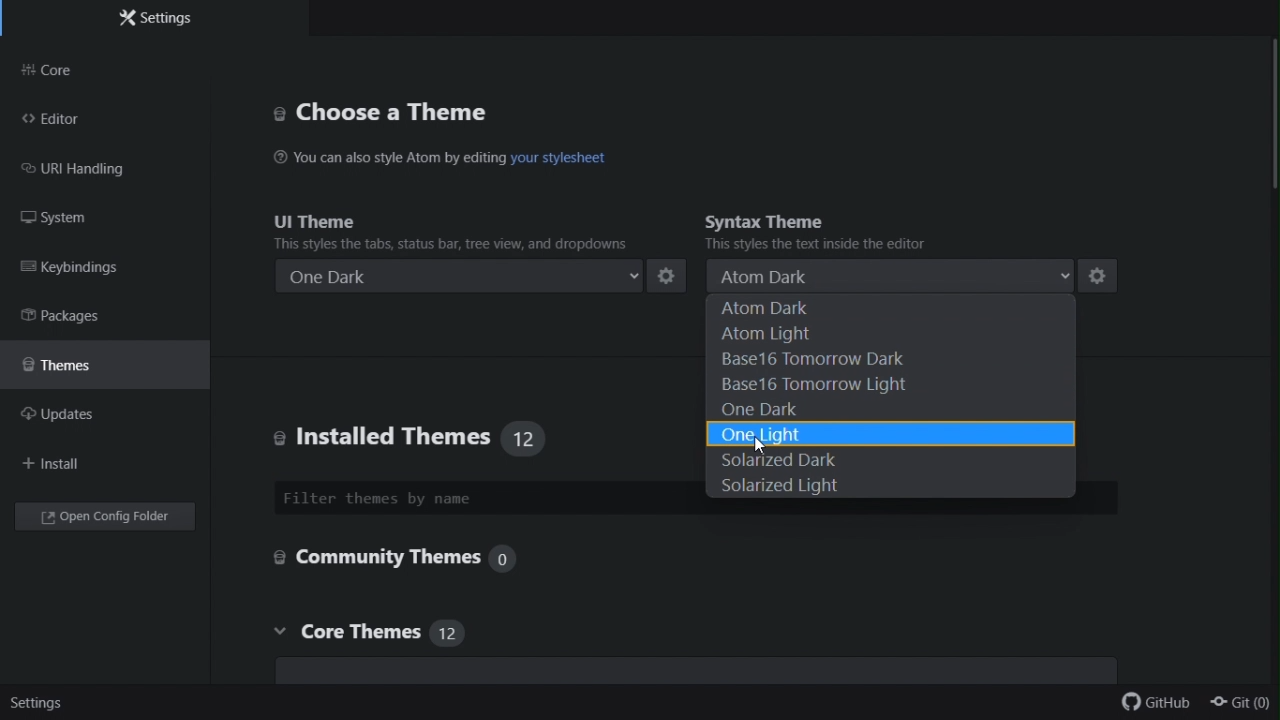 This screenshot has height=720, width=1280. I want to click on Core, so click(74, 71).